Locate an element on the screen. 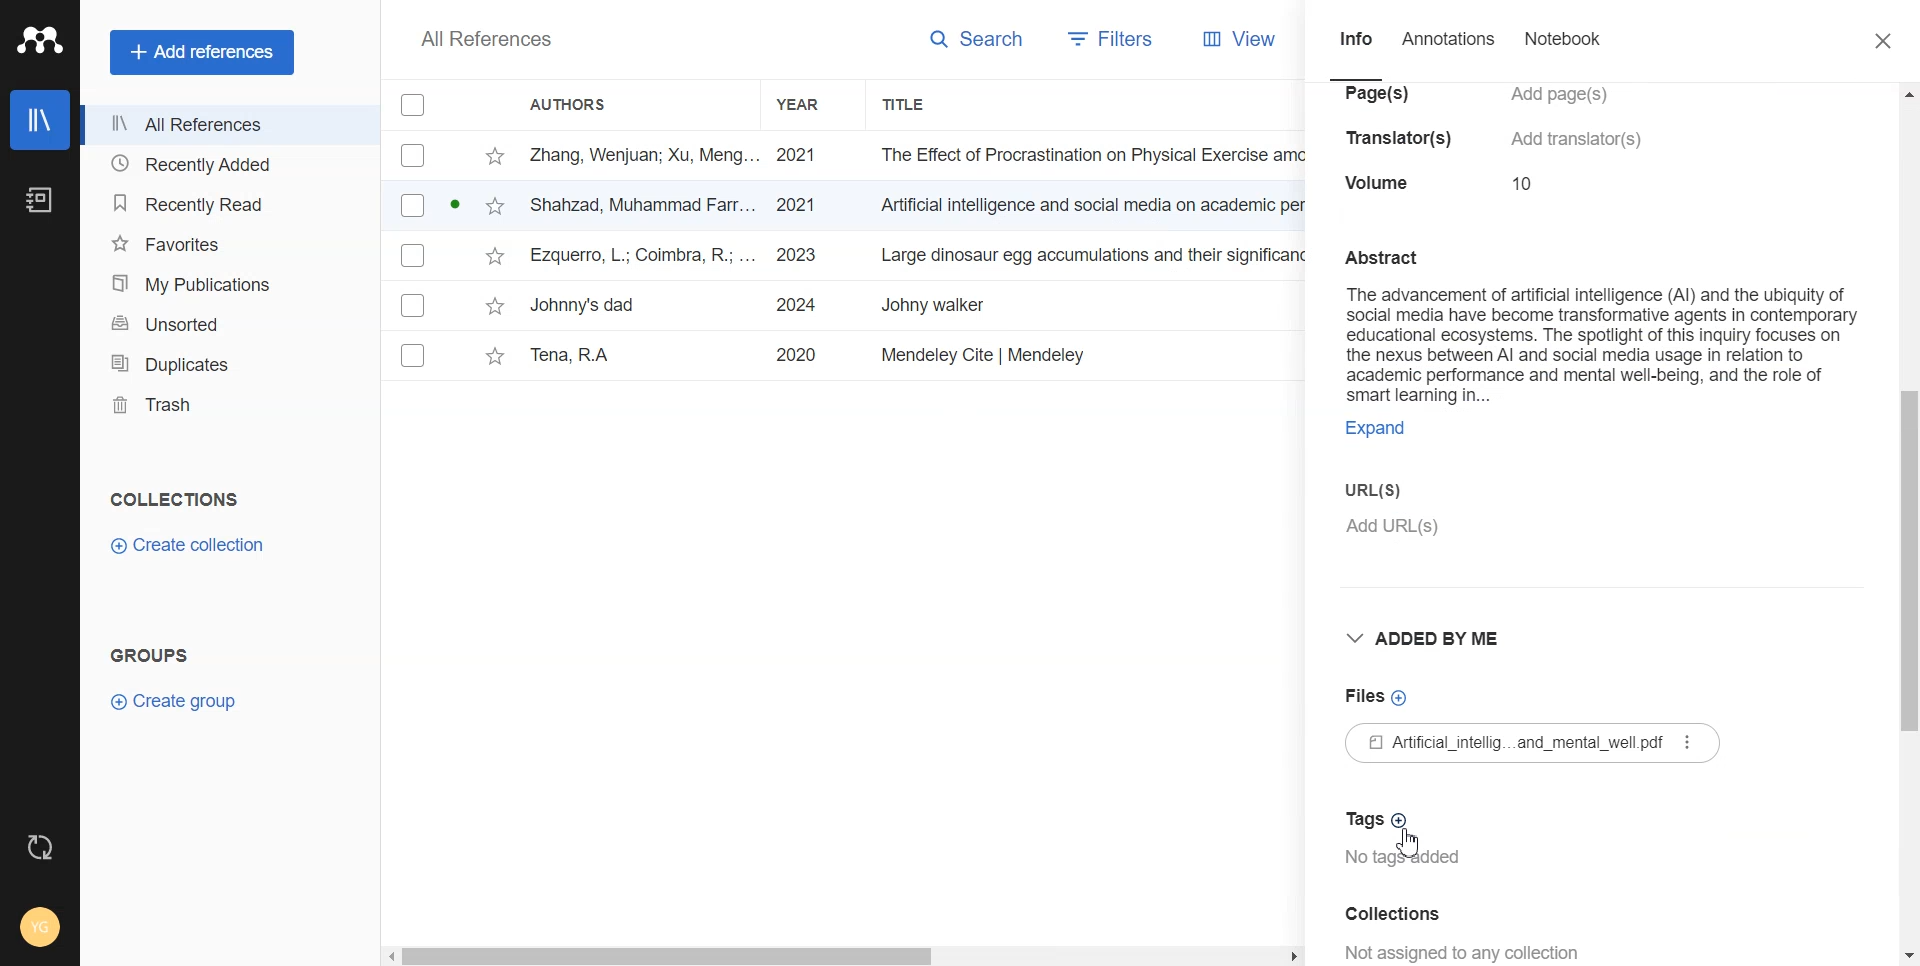  Year is located at coordinates (814, 105).